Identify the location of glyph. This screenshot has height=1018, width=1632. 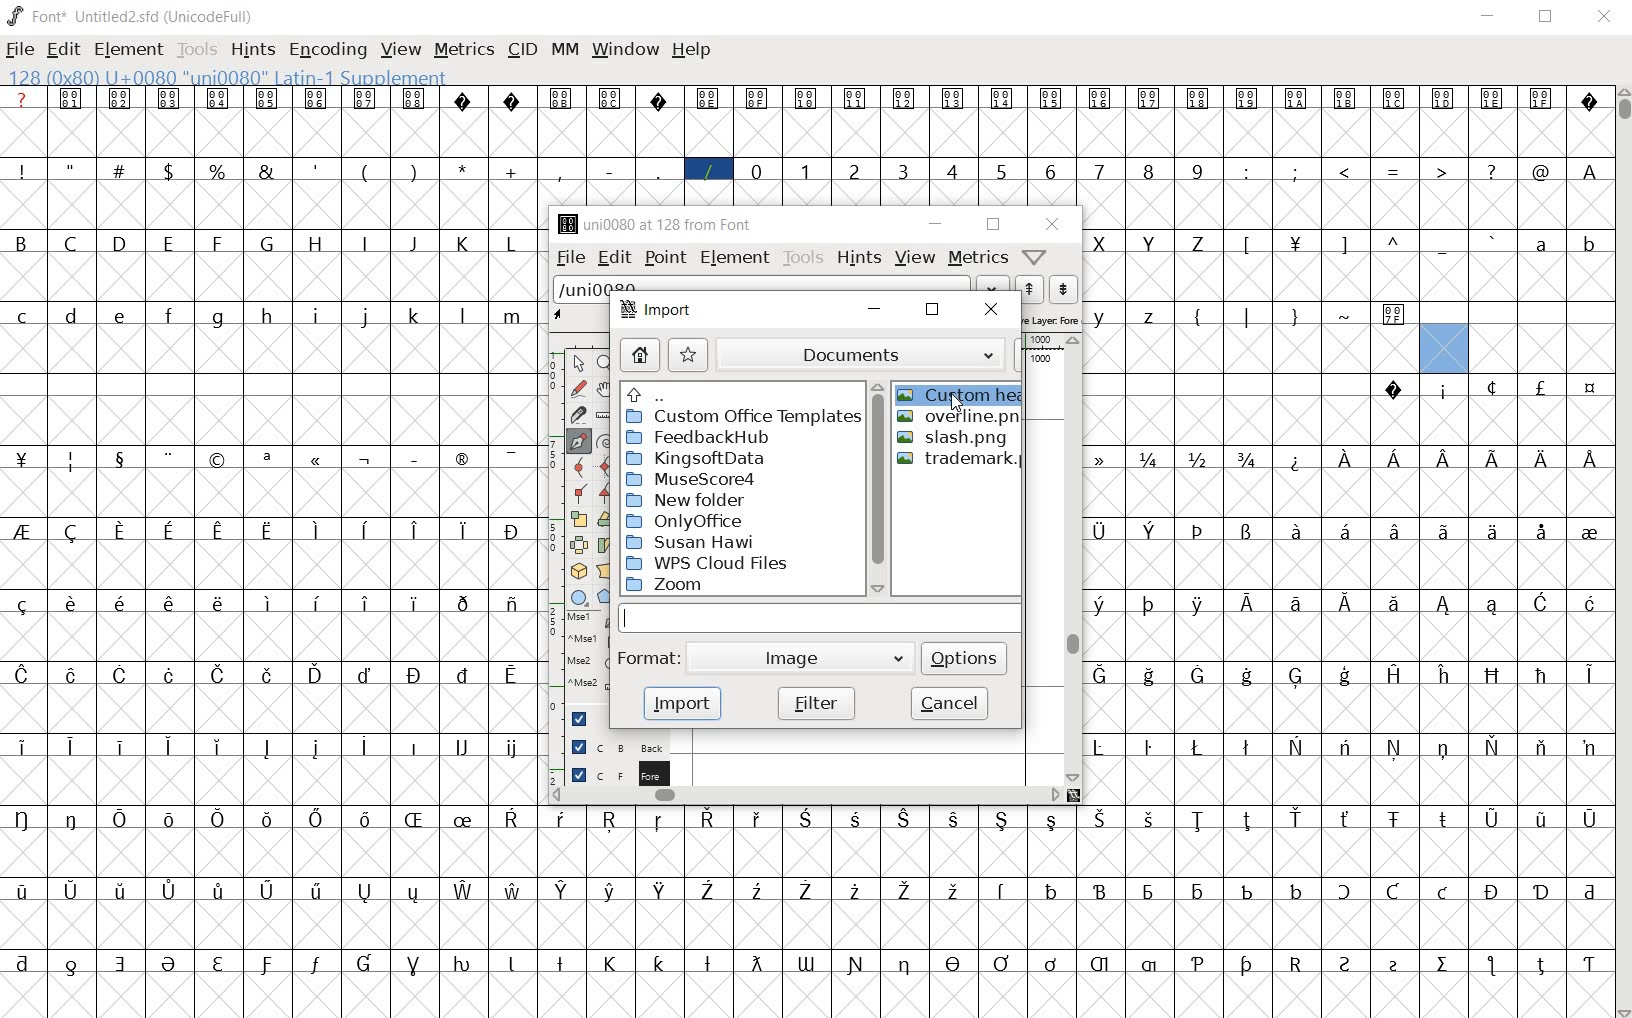
(1344, 746).